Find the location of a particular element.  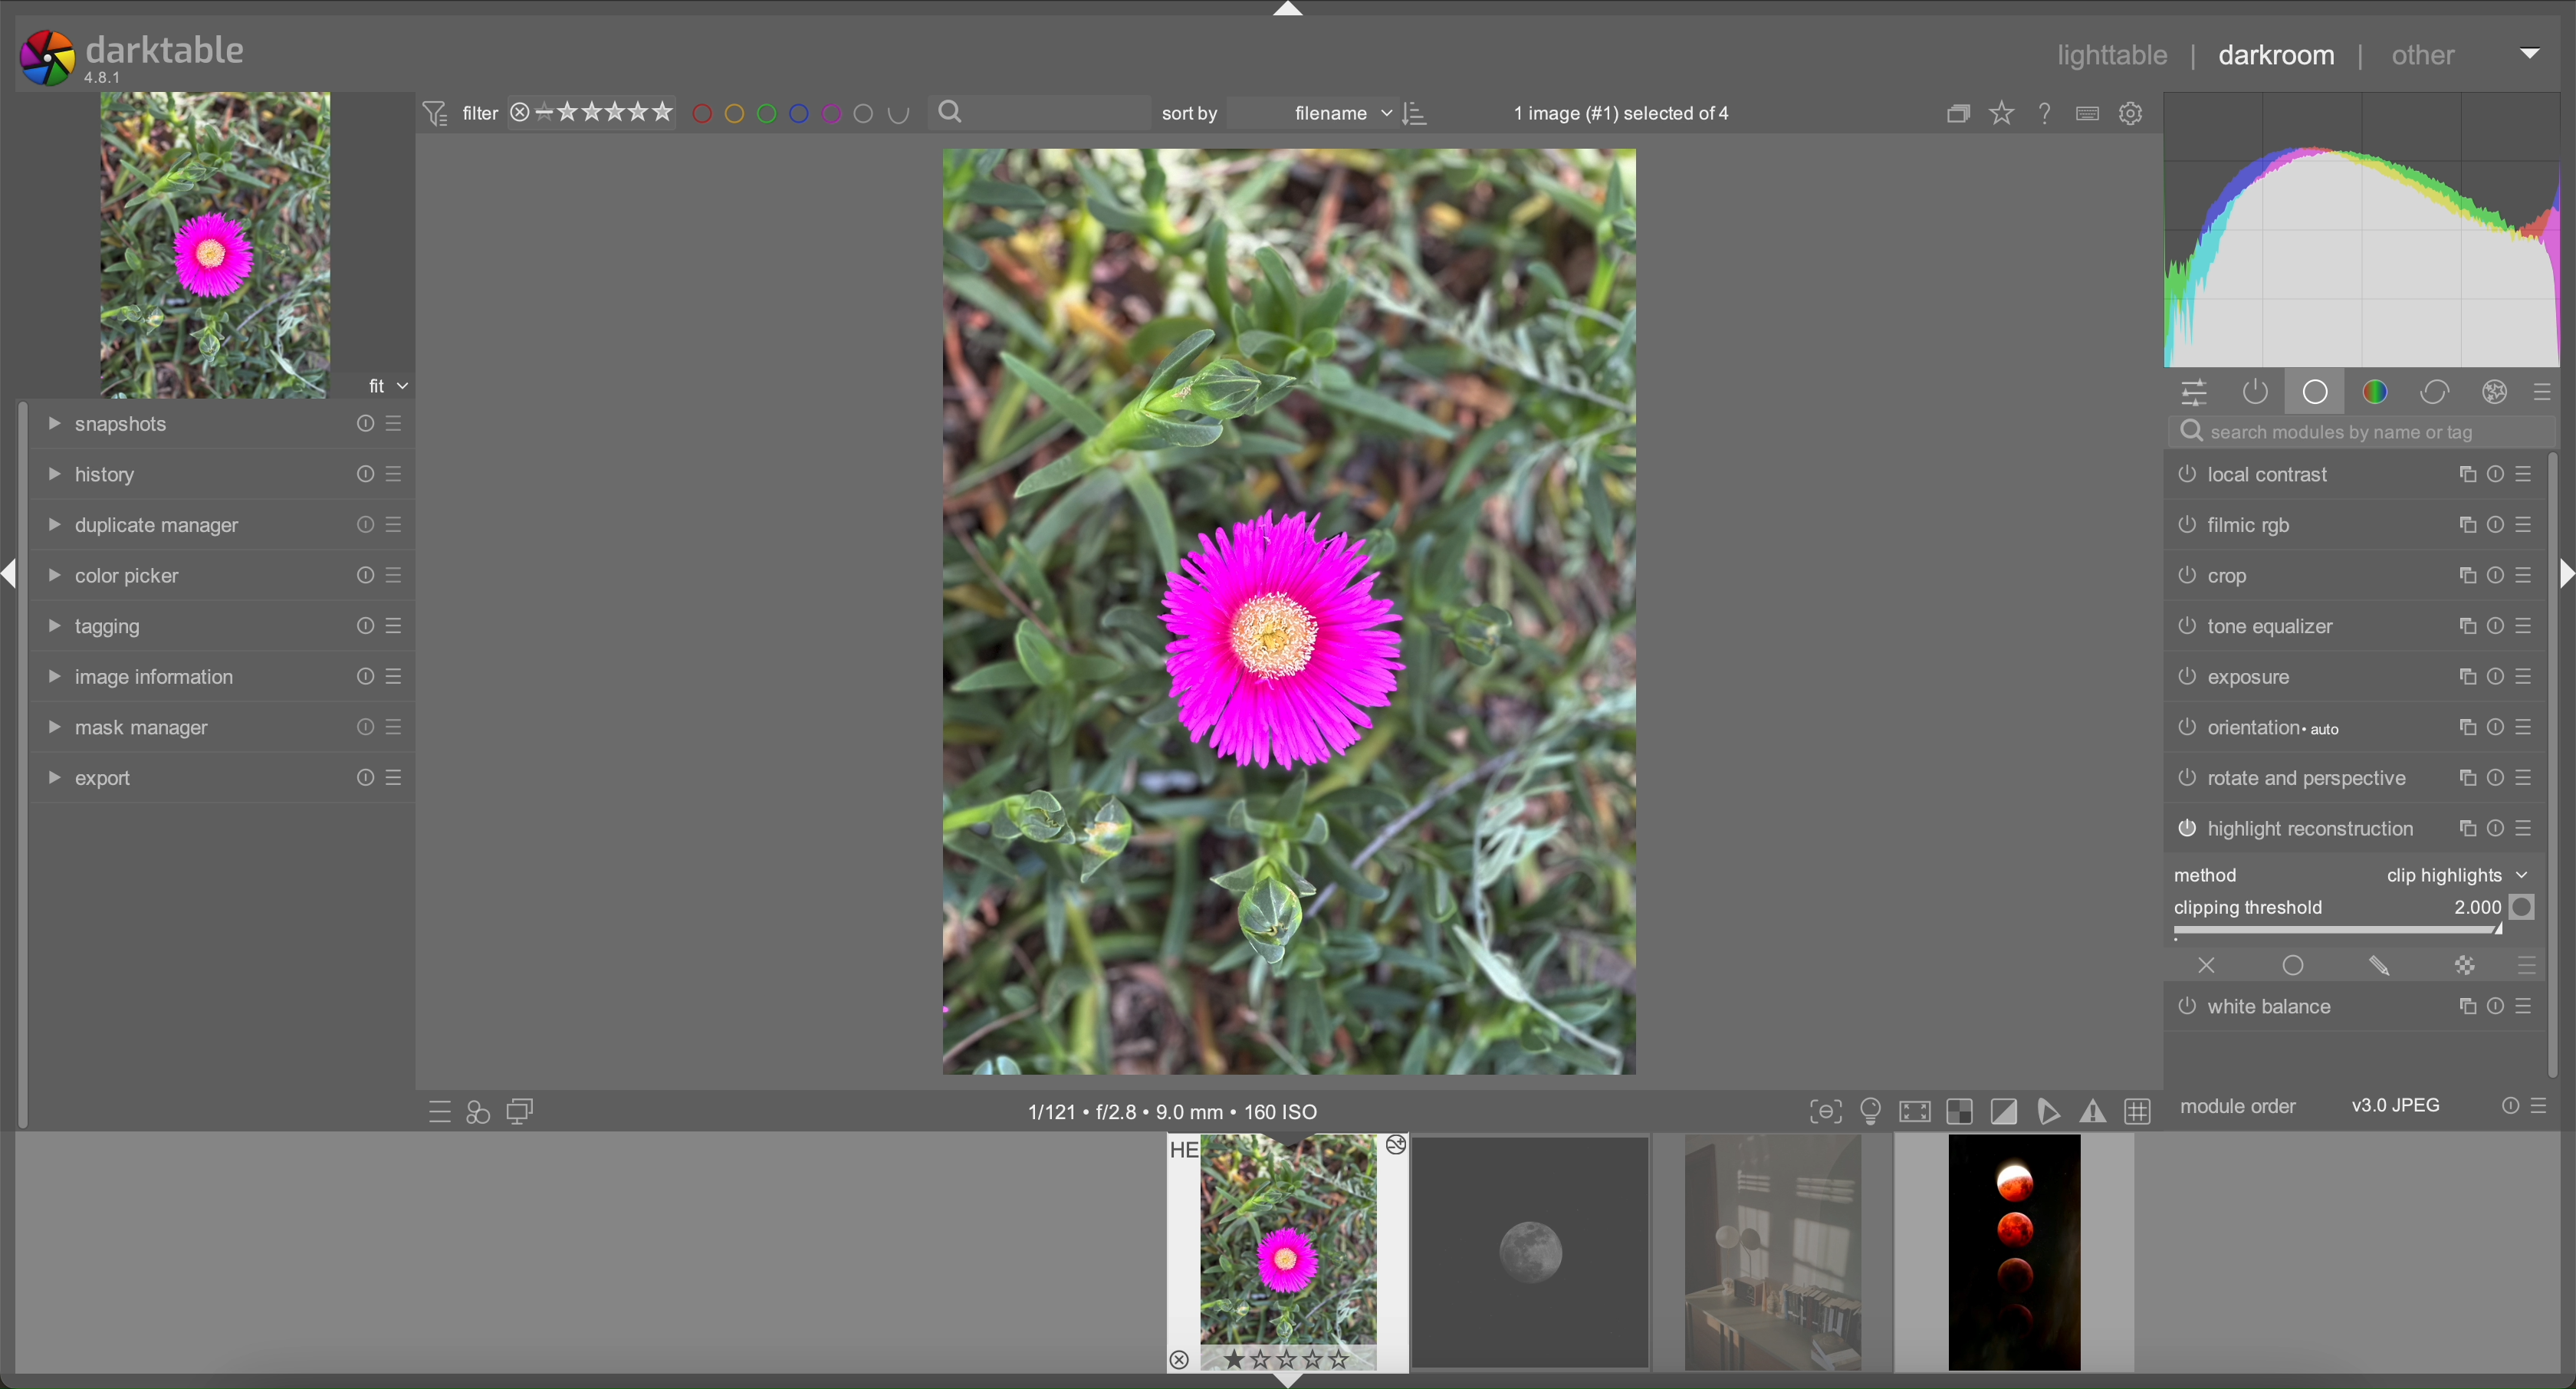

image is located at coordinates (1291, 612).